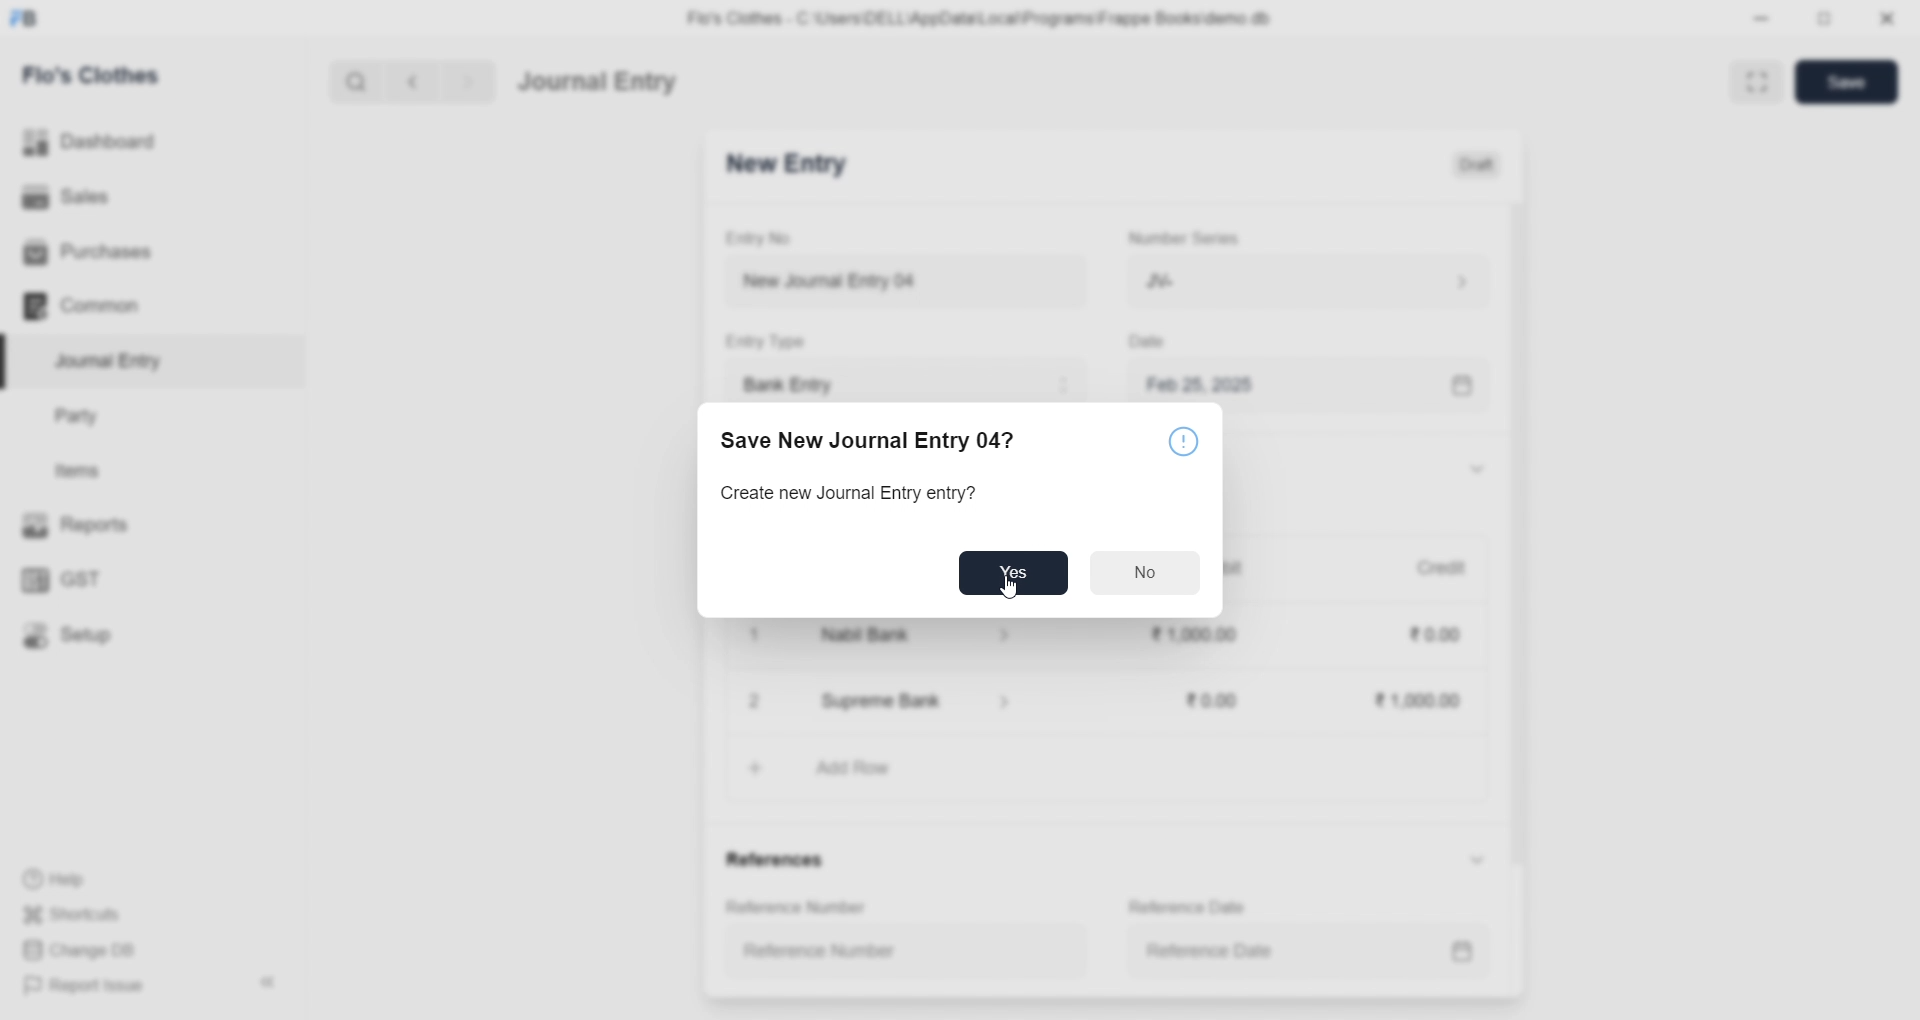 This screenshot has width=1920, height=1020. What do you see at coordinates (848, 494) in the screenshot?
I see `Create new Journal Entry entry?` at bounding box center [848, 494].